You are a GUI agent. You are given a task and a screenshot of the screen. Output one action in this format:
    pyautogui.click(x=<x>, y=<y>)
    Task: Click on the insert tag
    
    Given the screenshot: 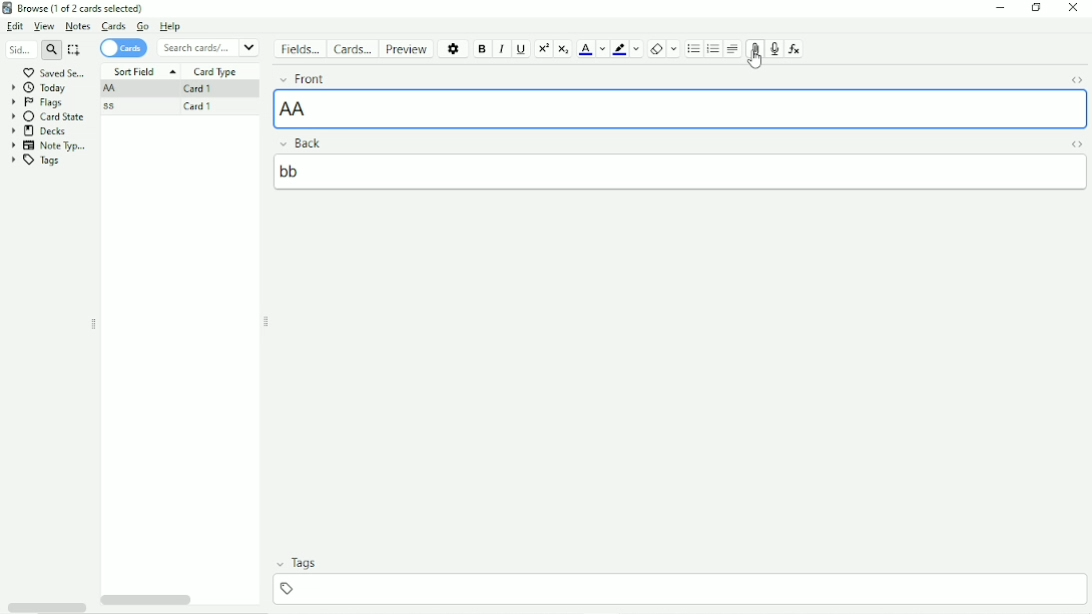 What is the action you would take?
    pyautogui.click(x=674, y=588)
    